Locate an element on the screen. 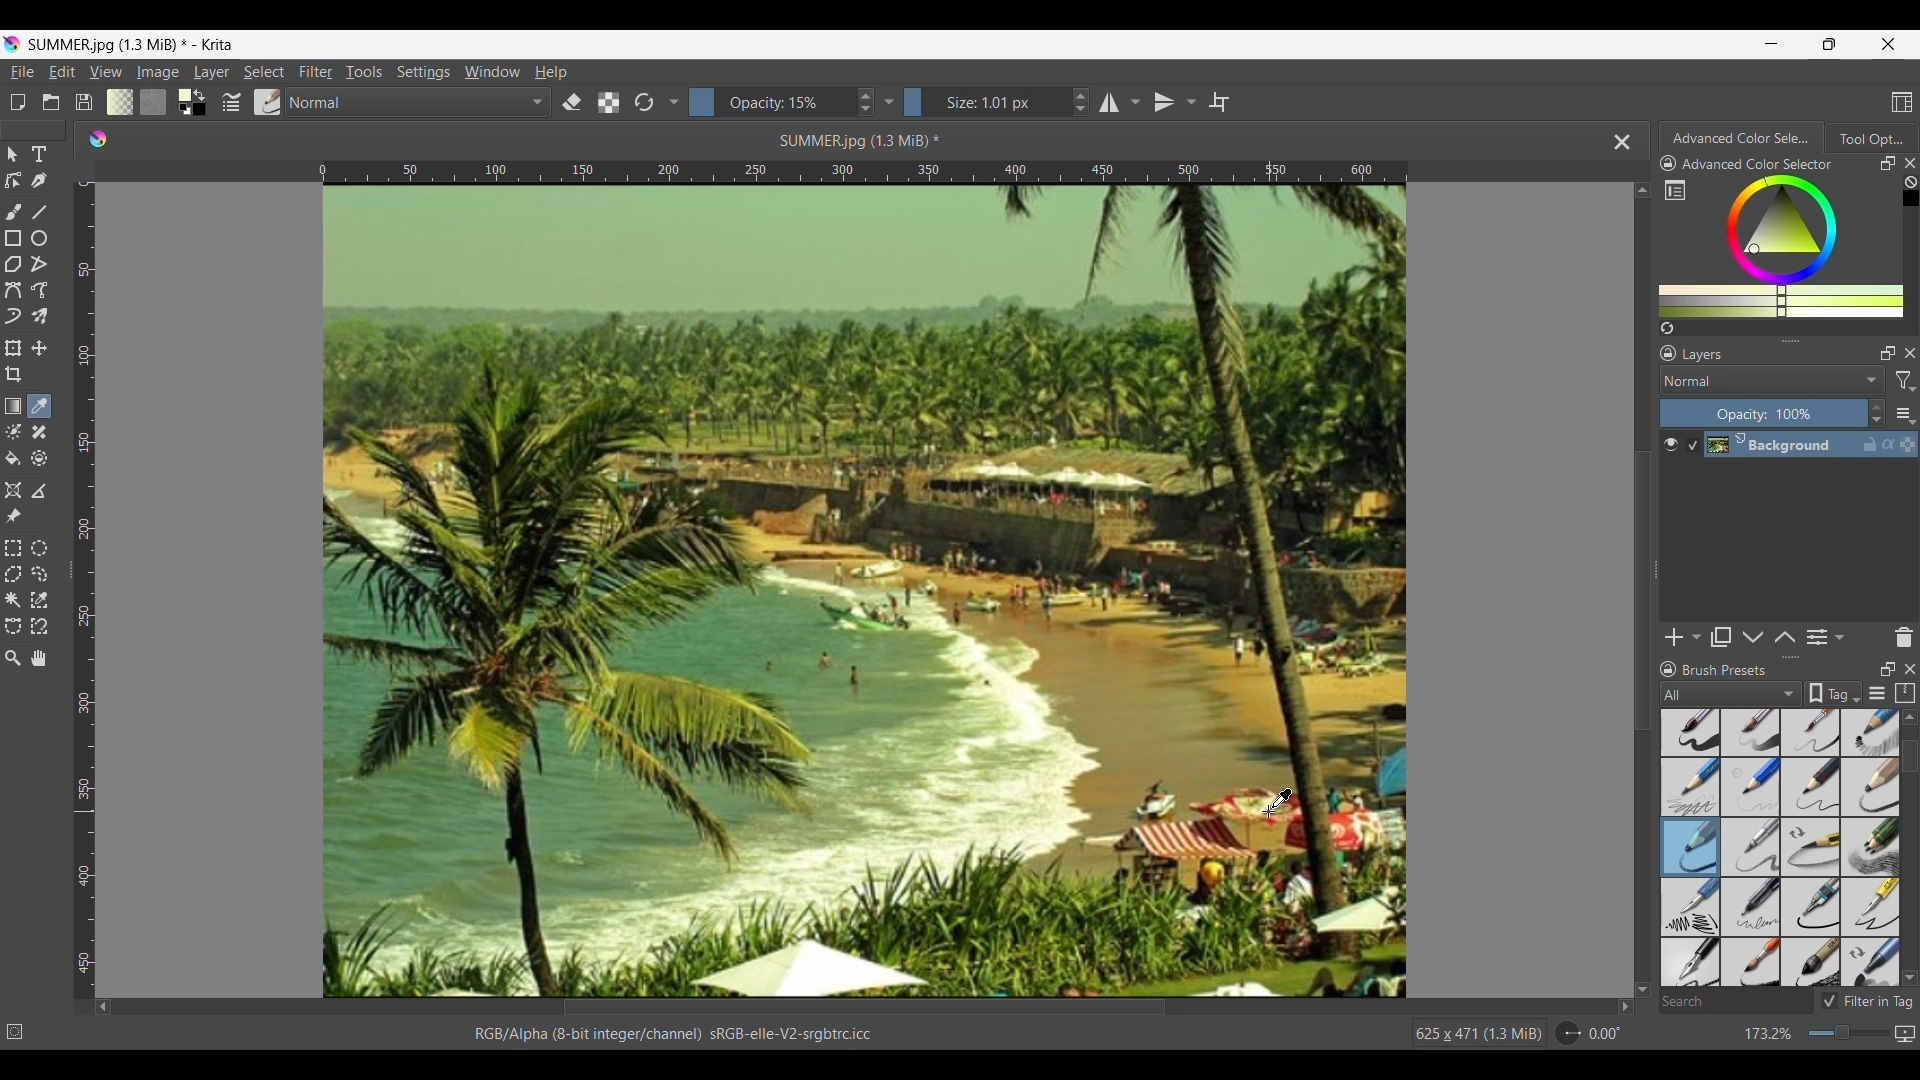 This screenshot has width=1920, height=1080. File menu is located at coordinates (22, 72).